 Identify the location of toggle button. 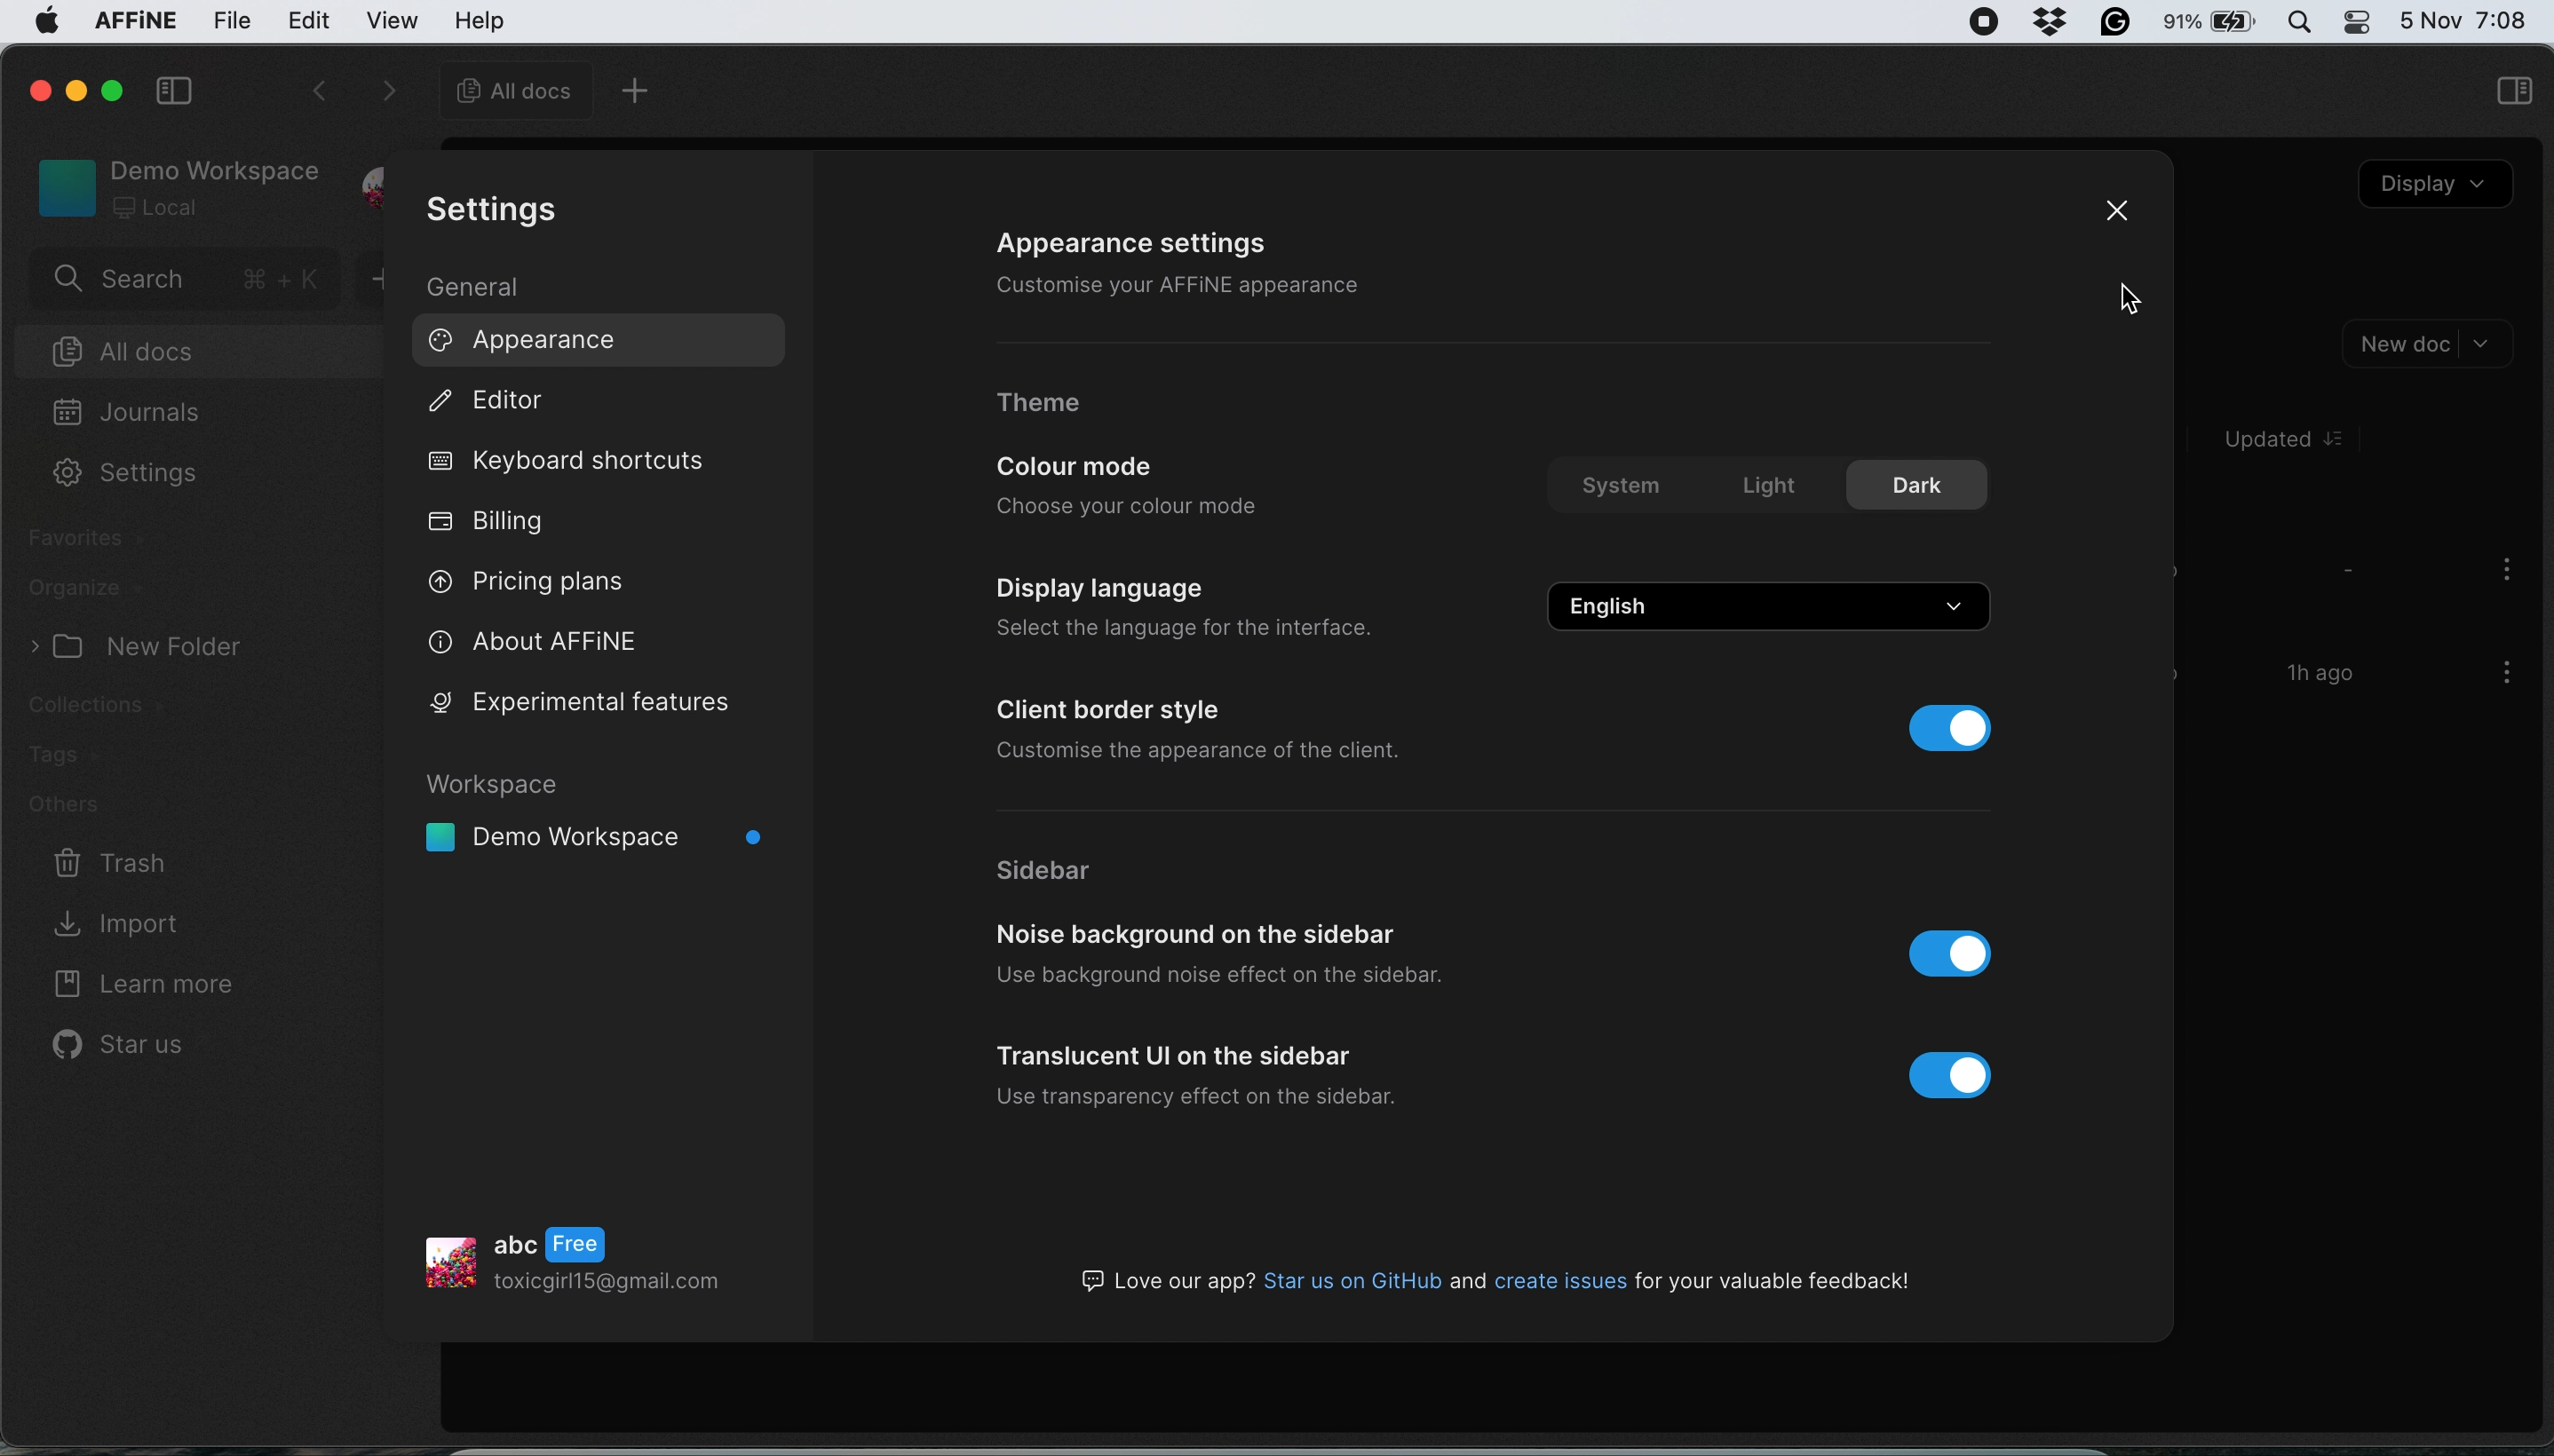
(1954, 1080).